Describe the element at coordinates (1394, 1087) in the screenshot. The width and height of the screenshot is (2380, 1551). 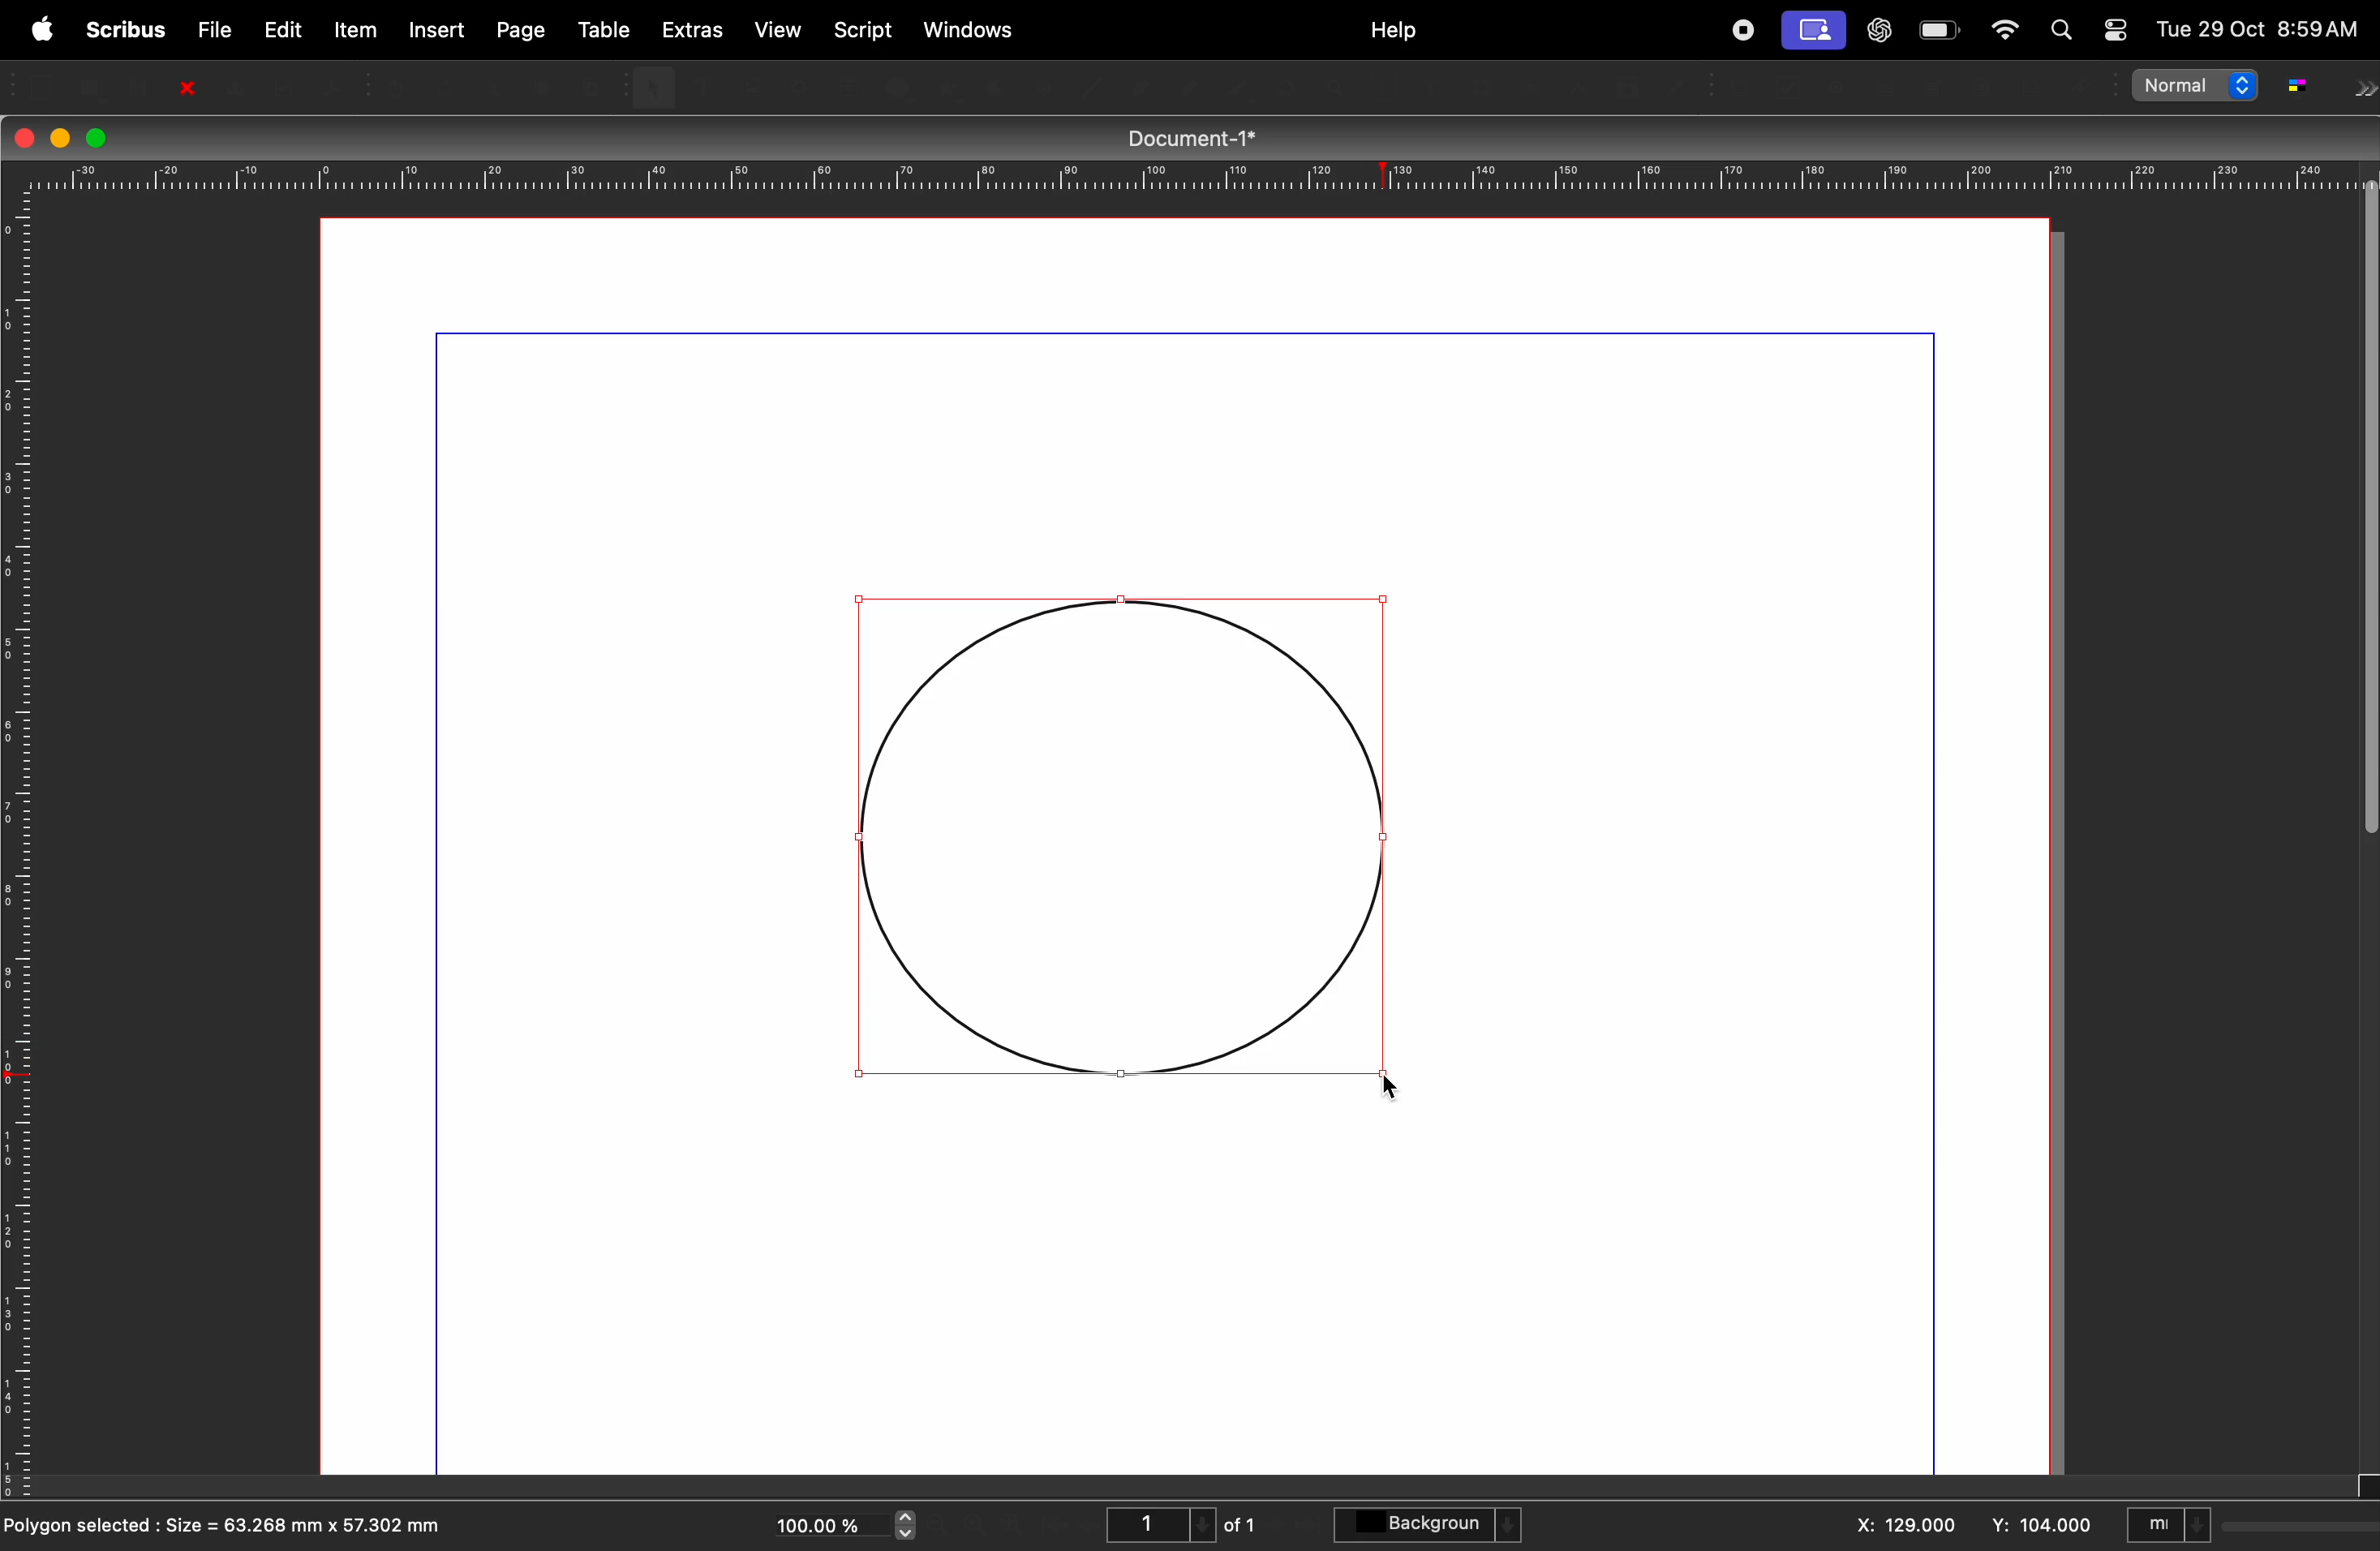
I see `cursor` at that location.